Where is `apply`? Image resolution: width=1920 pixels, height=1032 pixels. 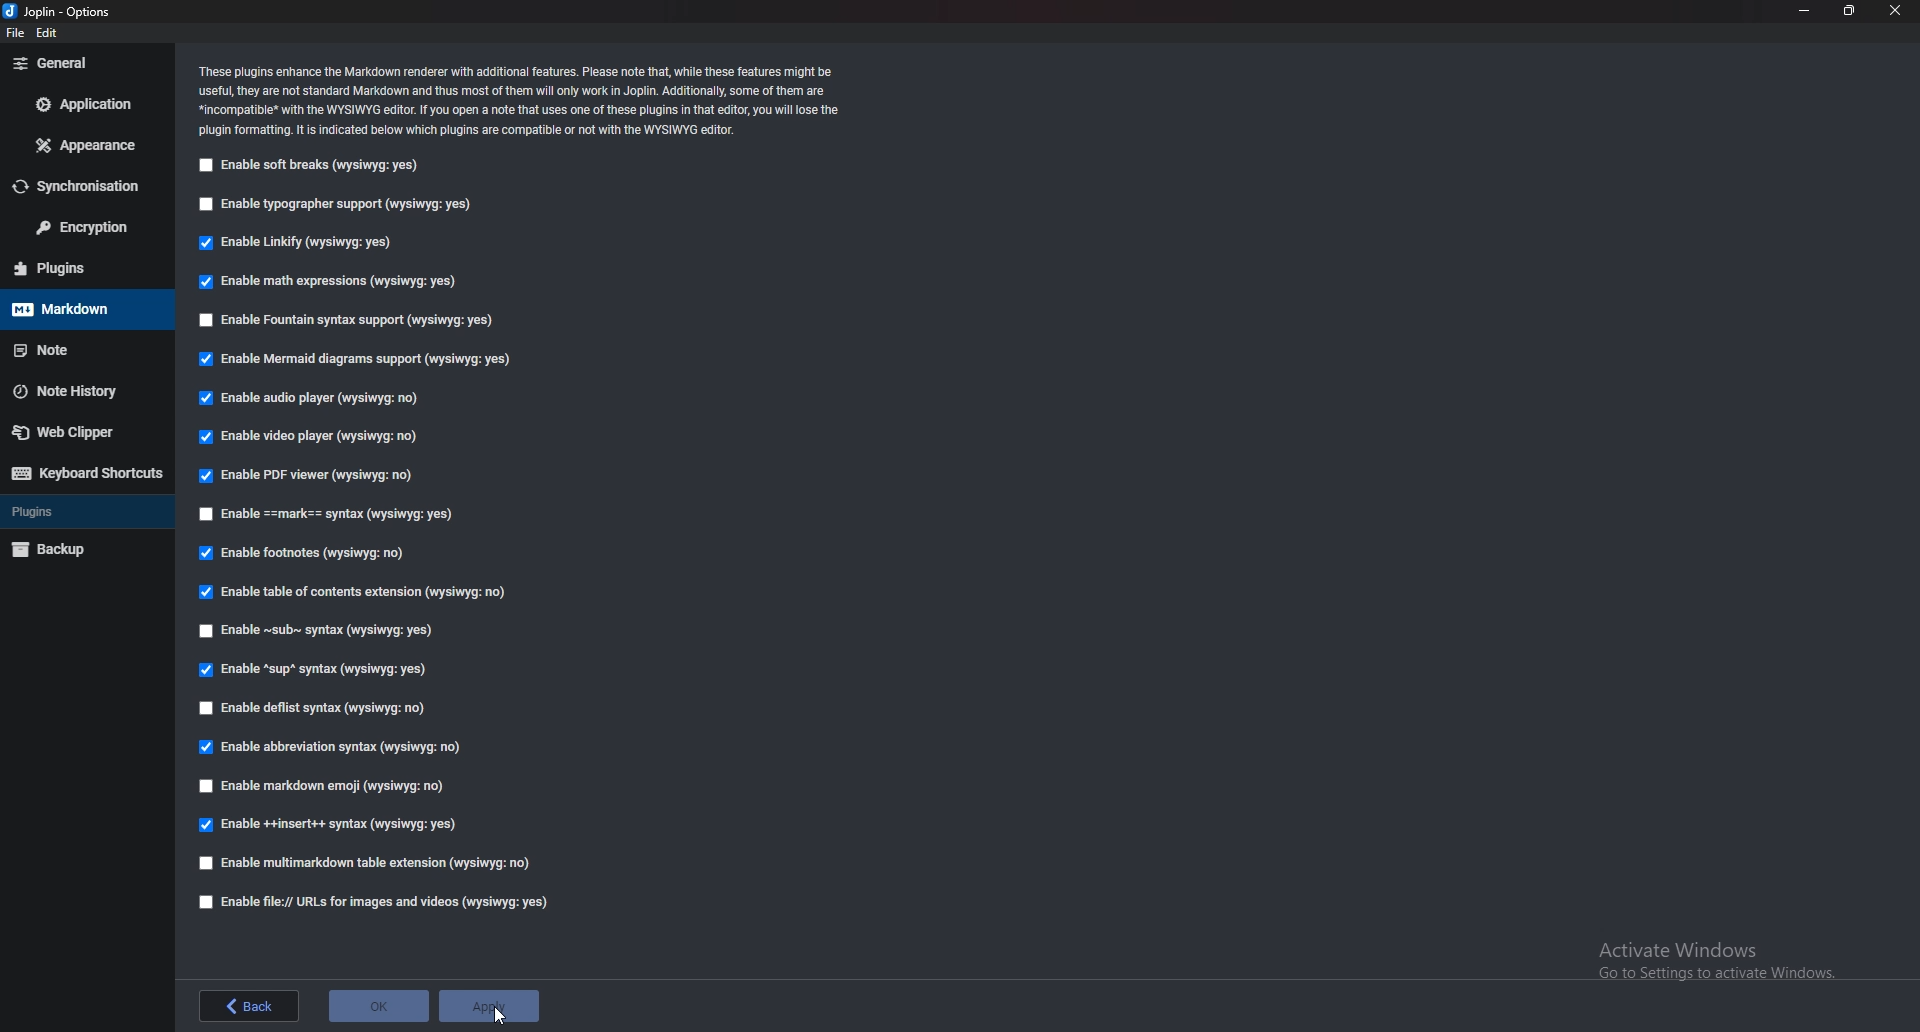
apply is located at coordinates (485, 1007).